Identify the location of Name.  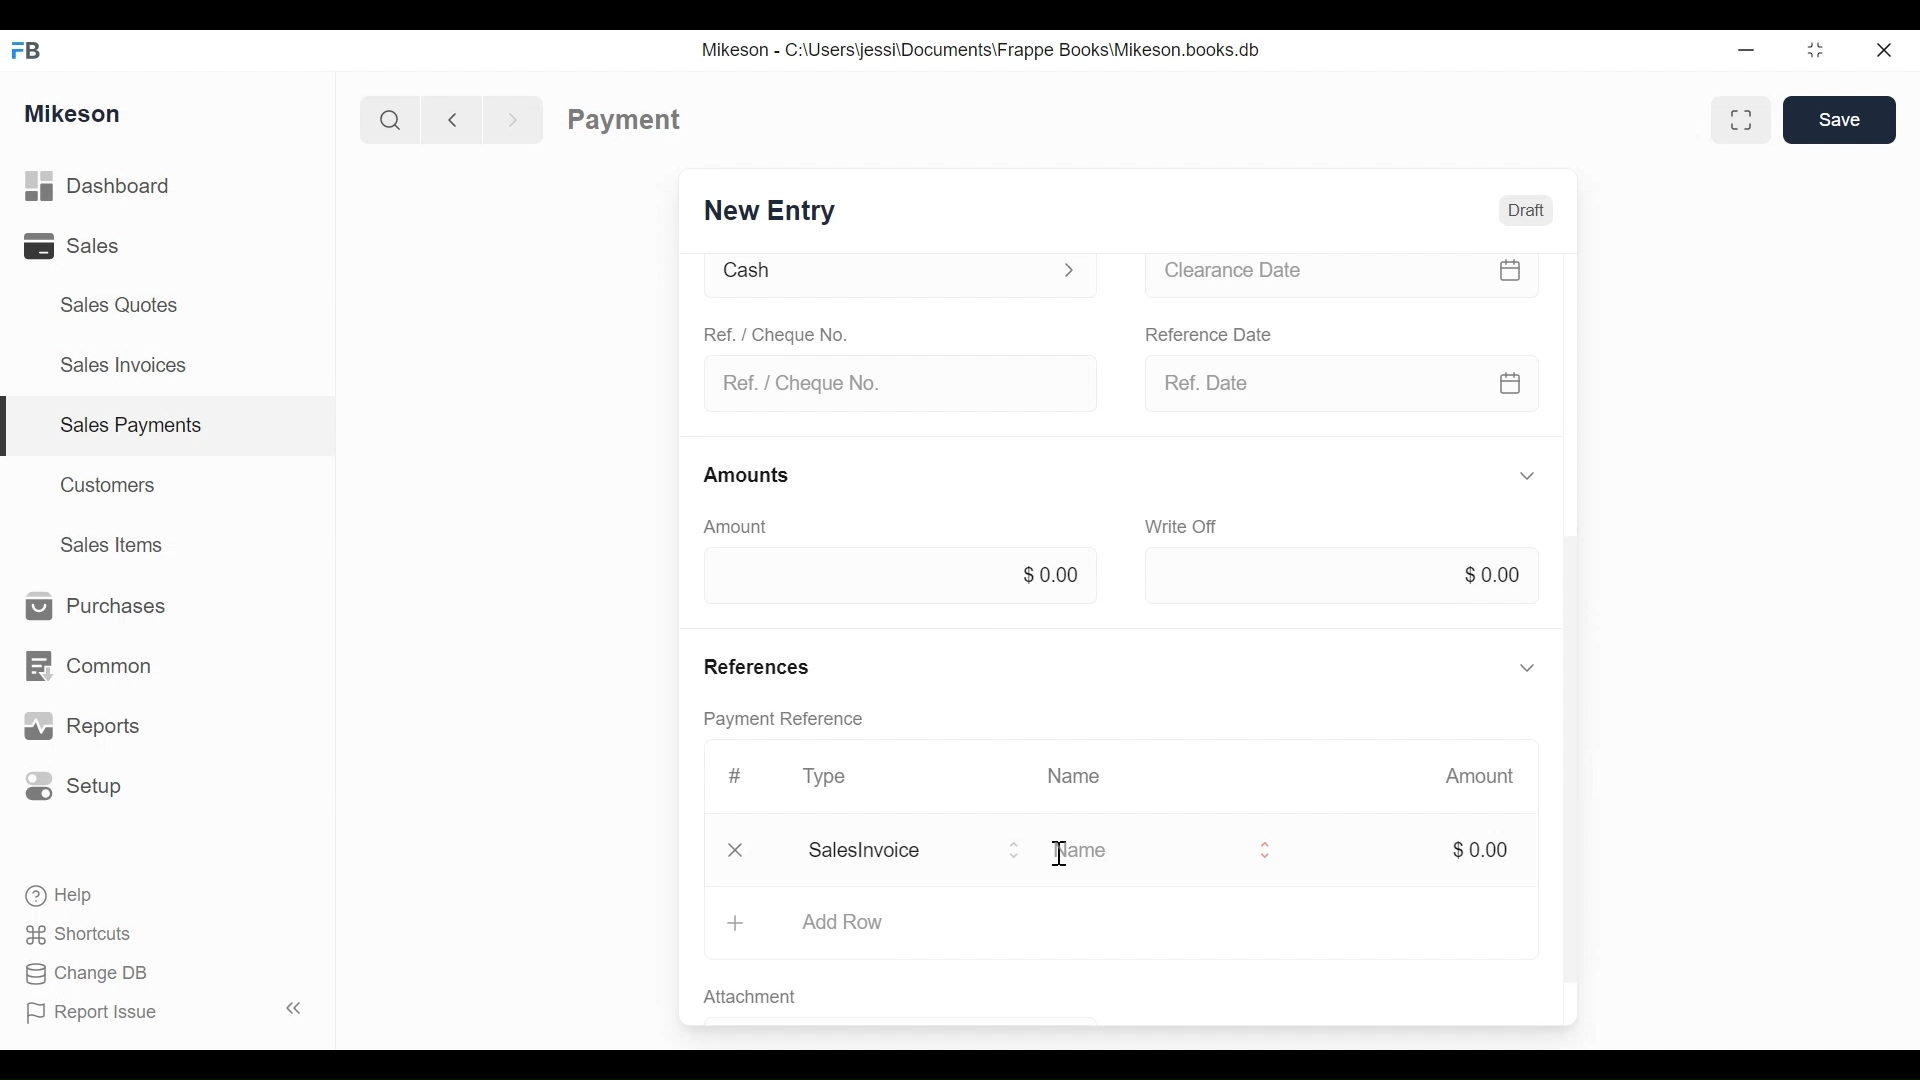
(1162, 850).